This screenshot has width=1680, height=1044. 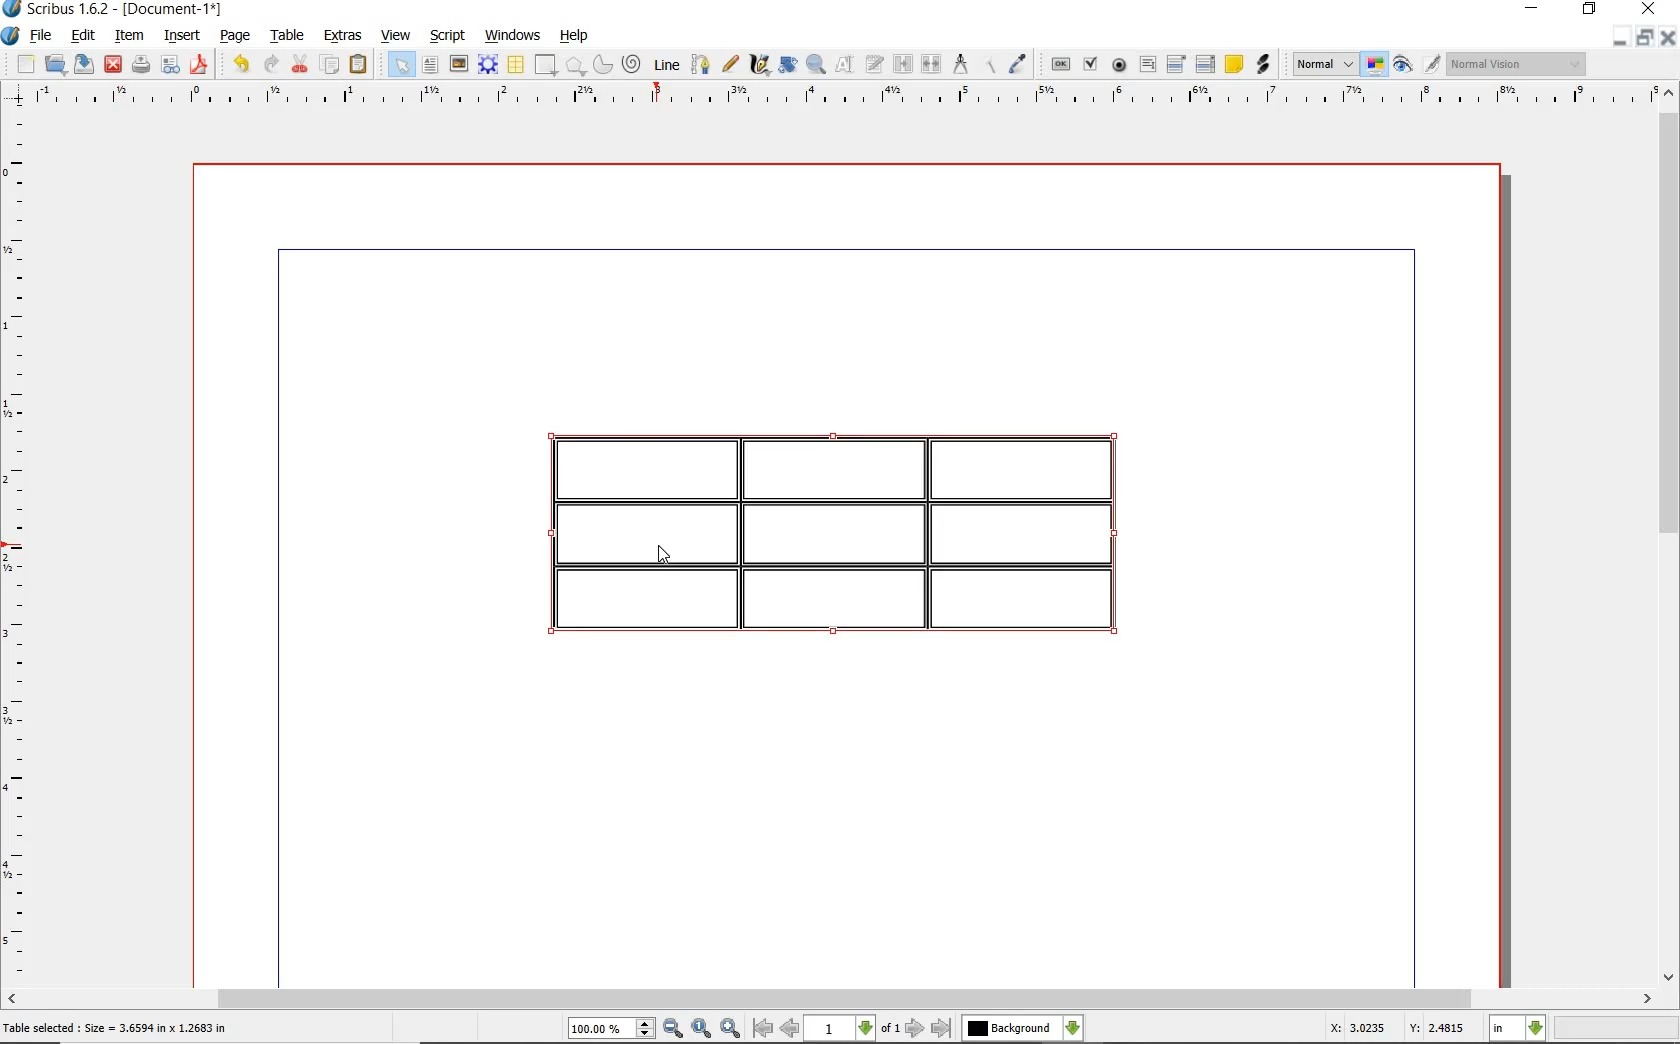 I want to click on zoom to, so click(x=701, y=1028).